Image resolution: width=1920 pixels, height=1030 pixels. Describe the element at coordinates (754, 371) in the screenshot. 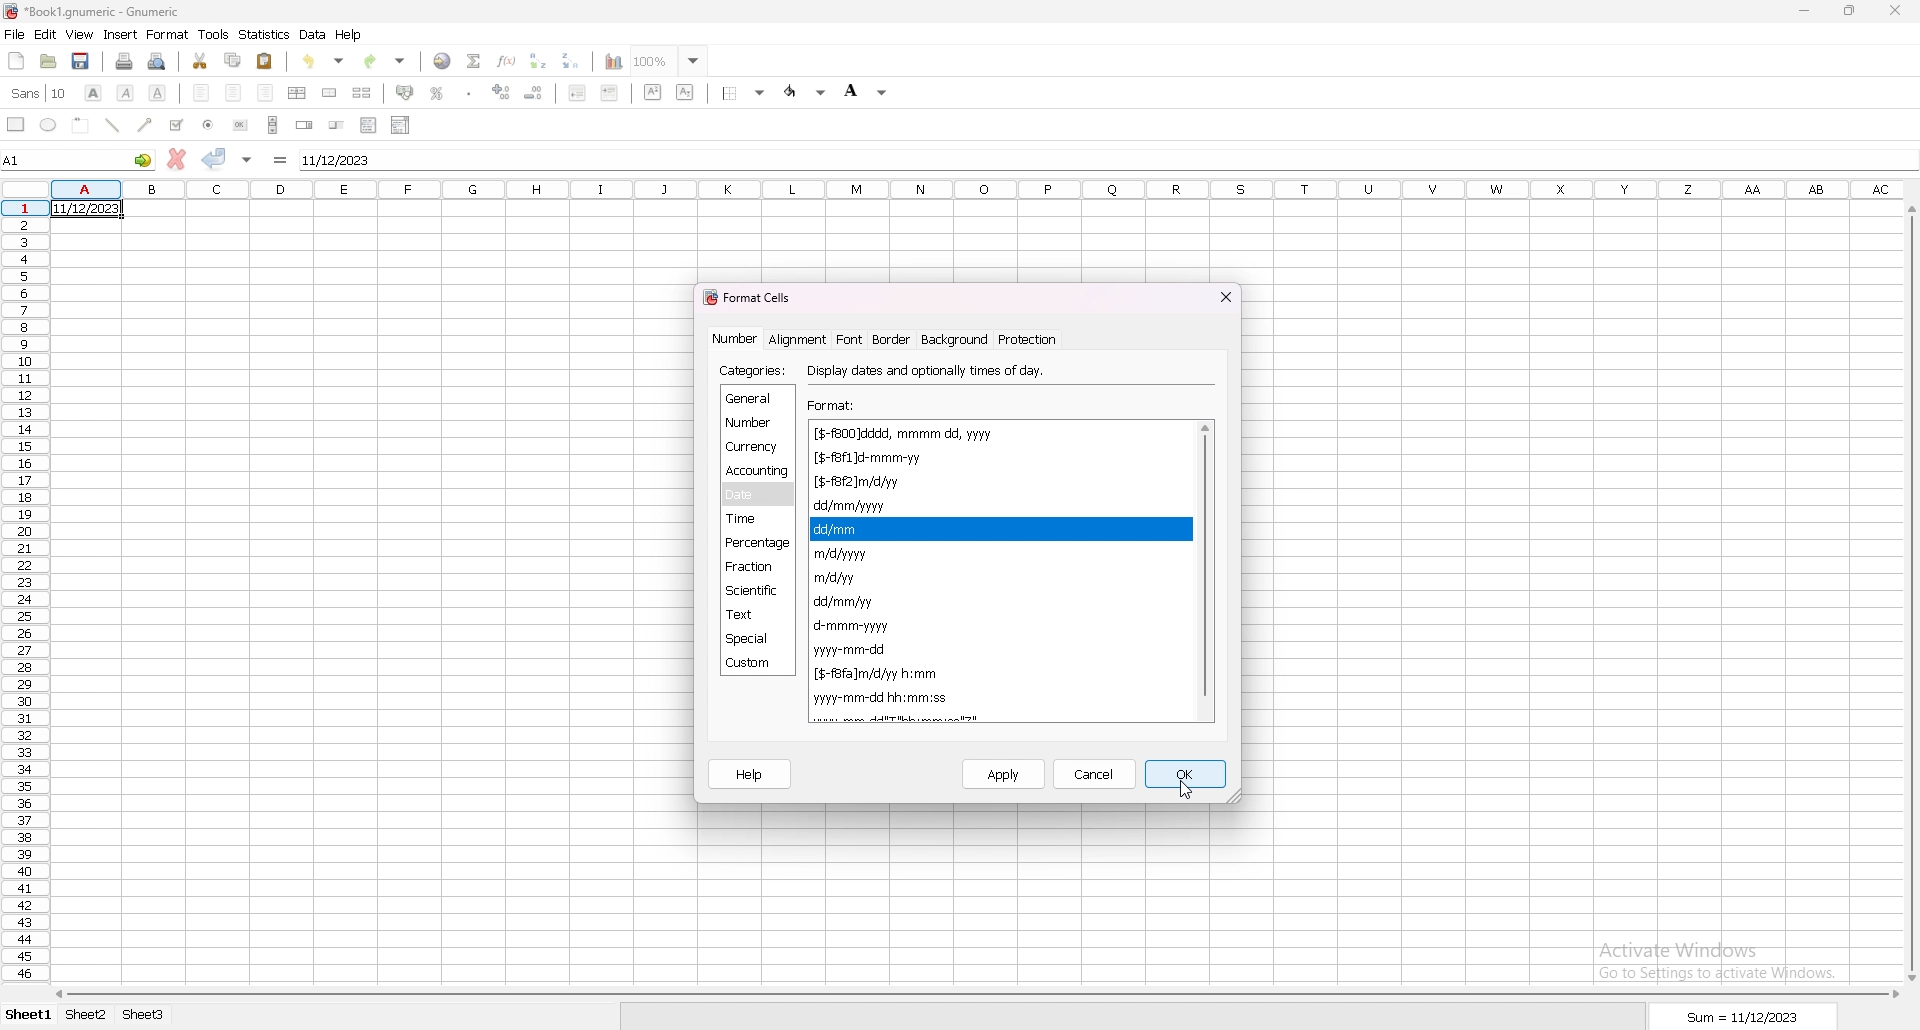

I see `categories` at that location.